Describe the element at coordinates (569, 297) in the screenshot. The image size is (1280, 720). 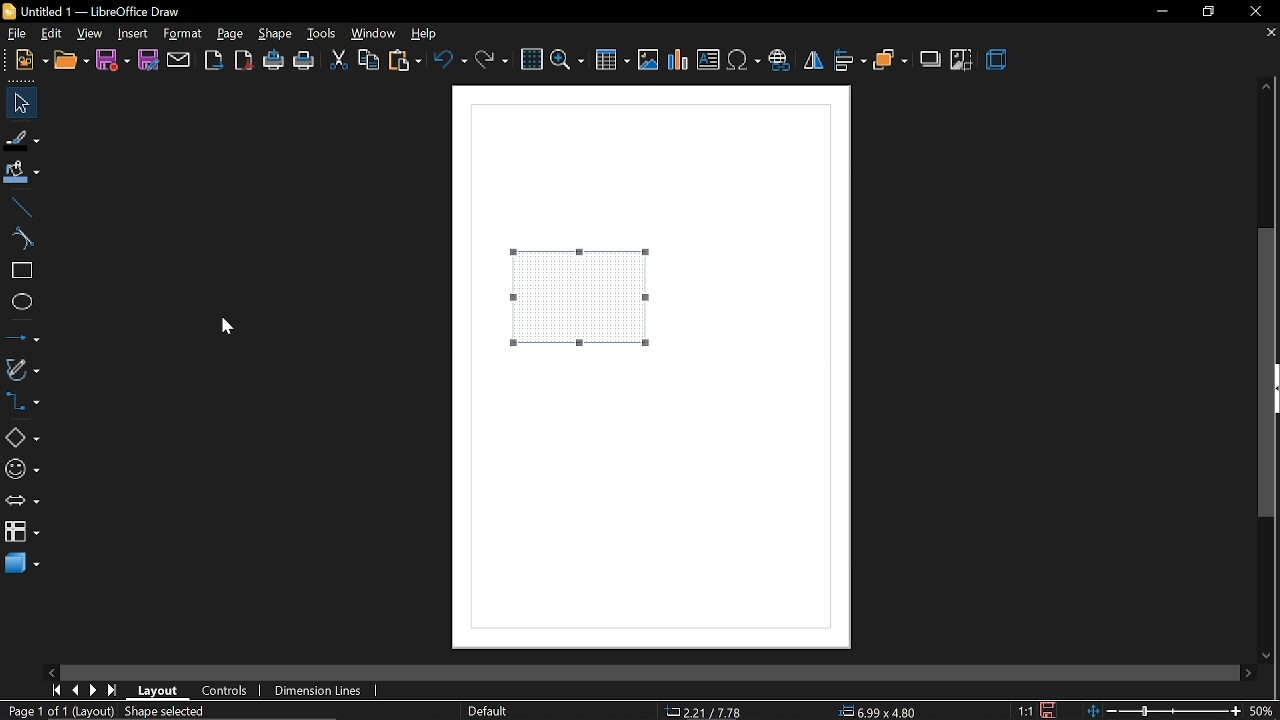
I see `Pattern added` at that location.